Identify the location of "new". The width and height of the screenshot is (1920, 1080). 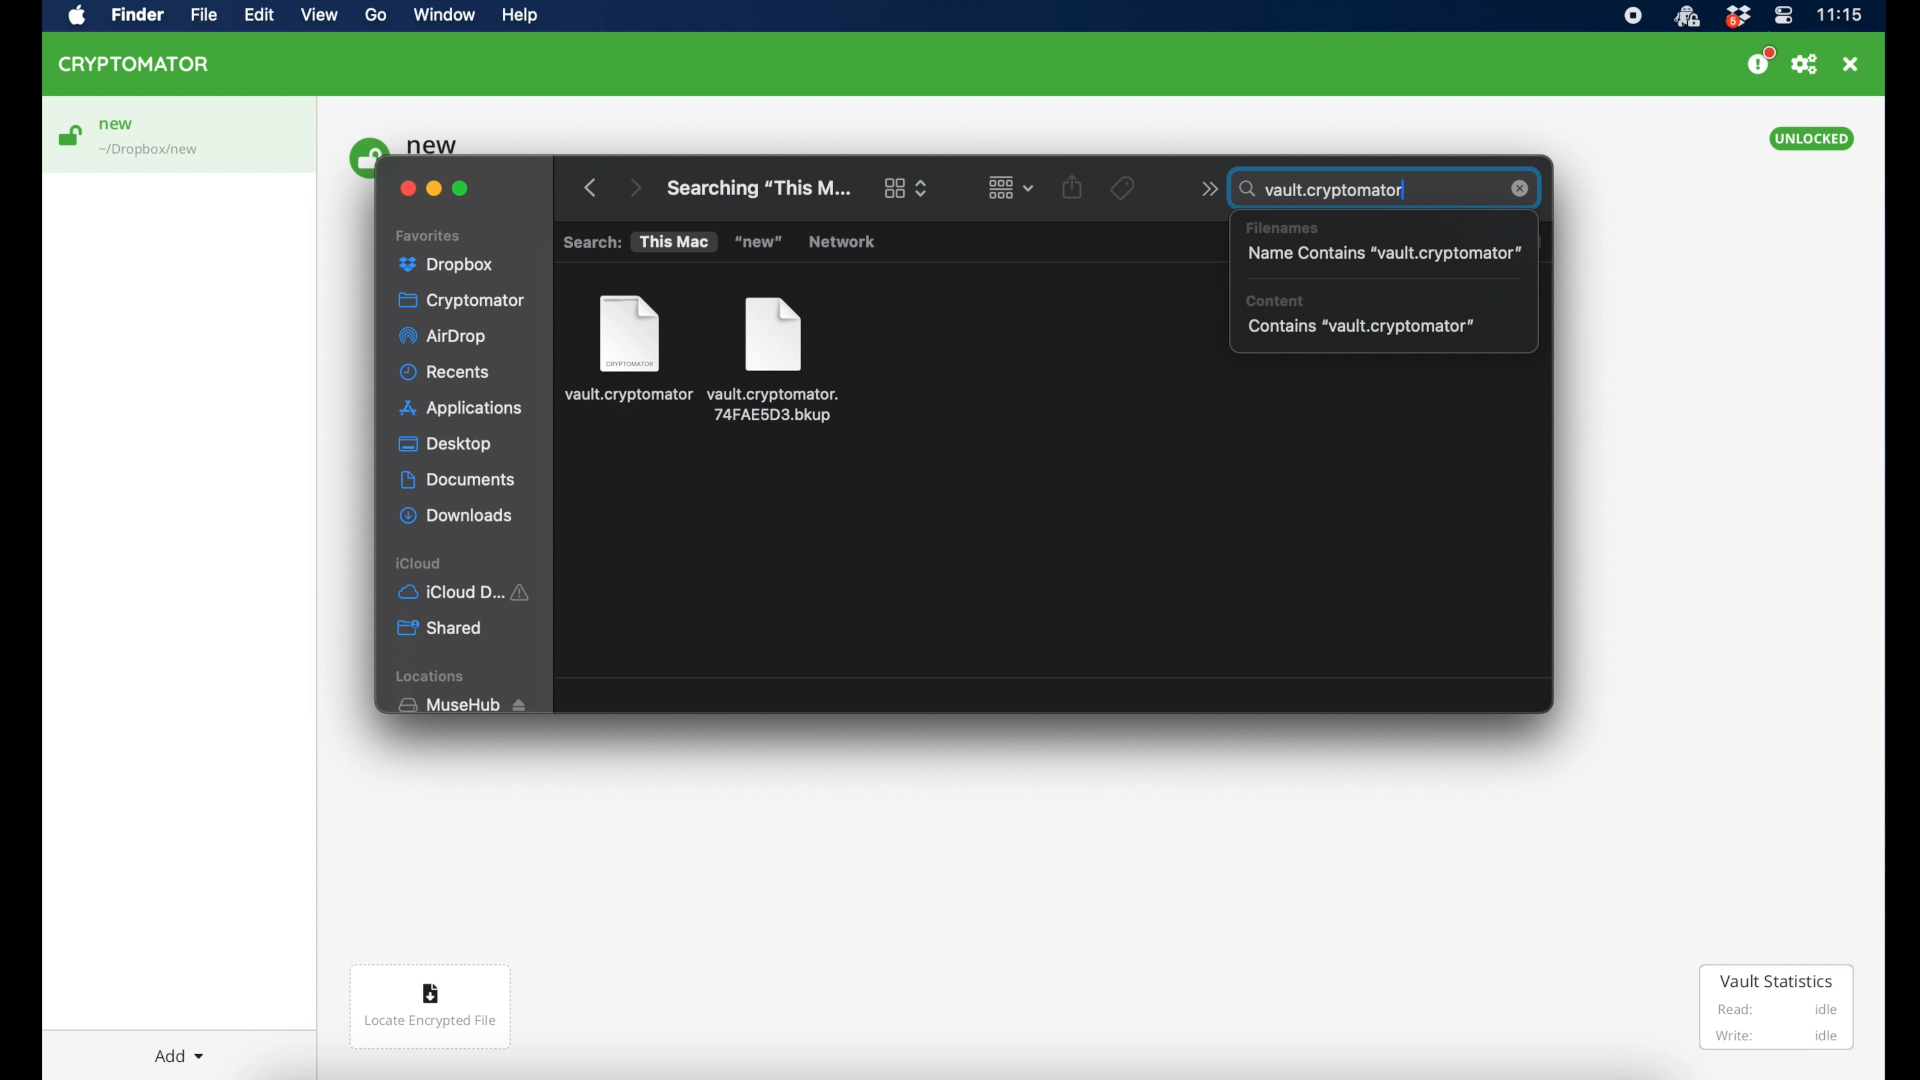
(757, 242).